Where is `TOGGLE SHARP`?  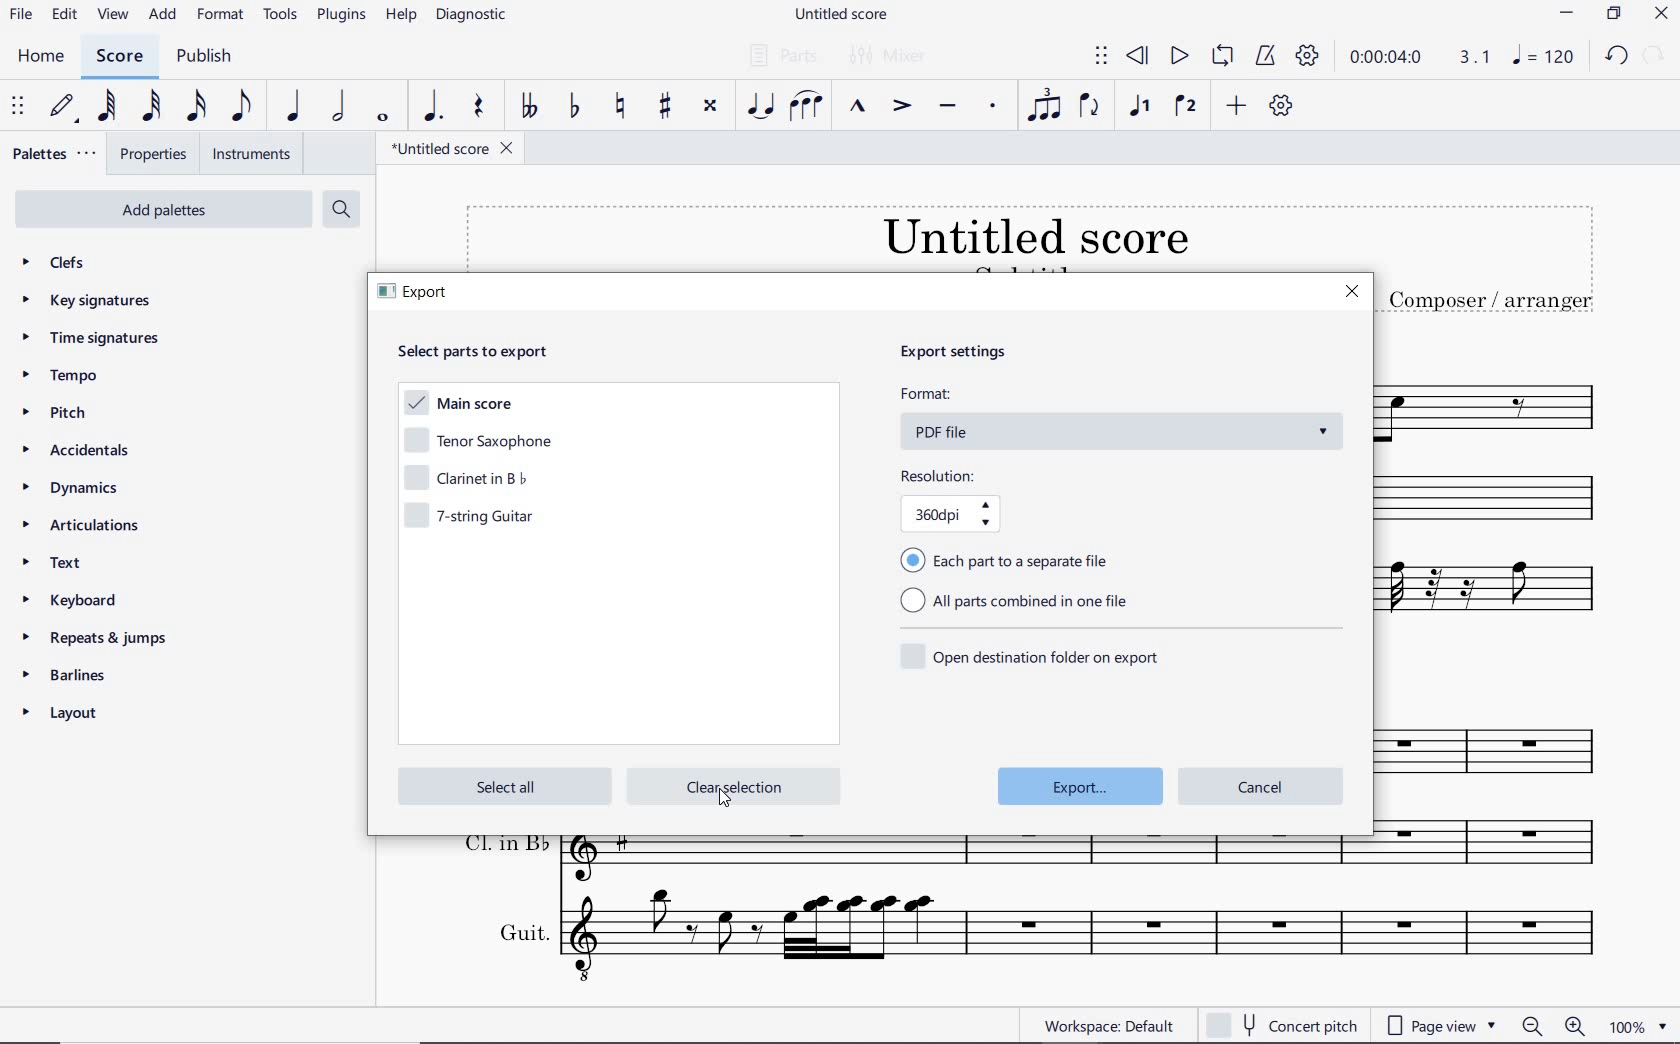 TOGGLE SHARP is located at coordinates (666, 108).